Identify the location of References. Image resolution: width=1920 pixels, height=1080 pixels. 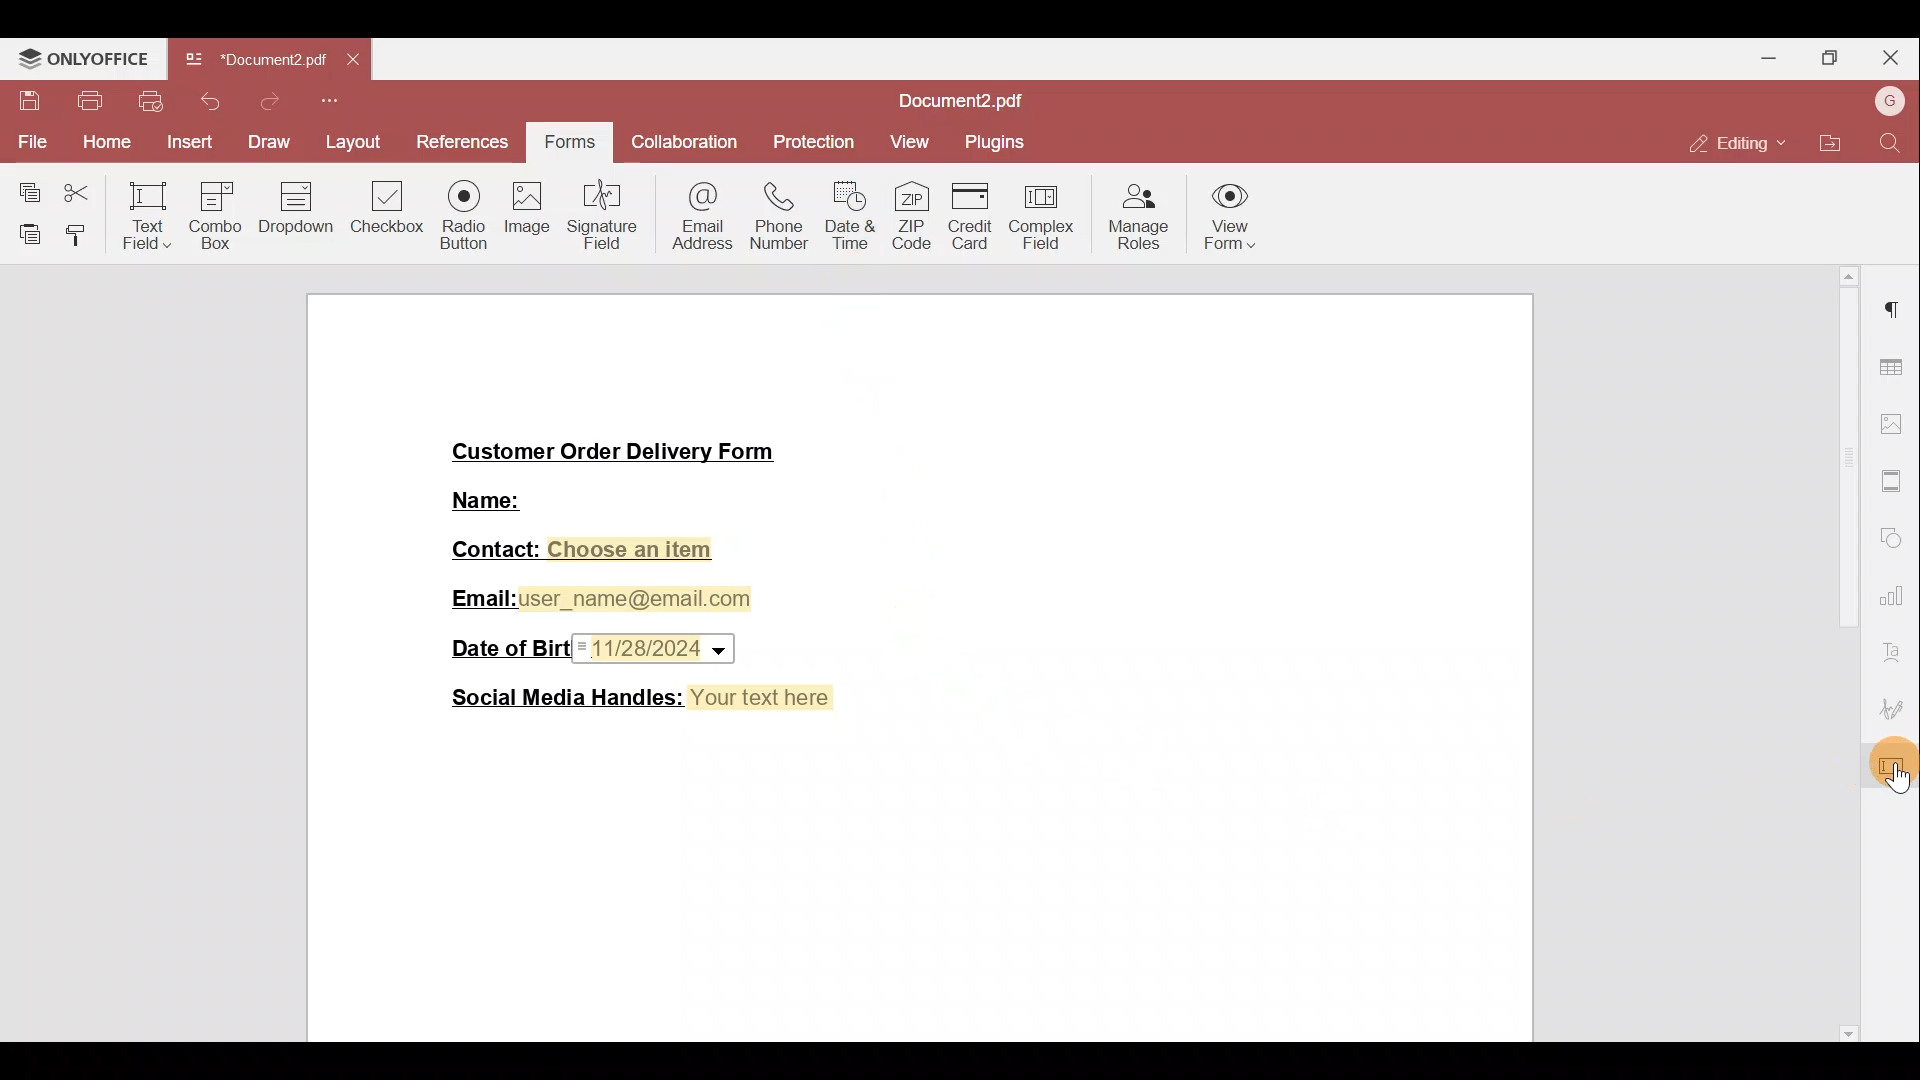
(467, 143).